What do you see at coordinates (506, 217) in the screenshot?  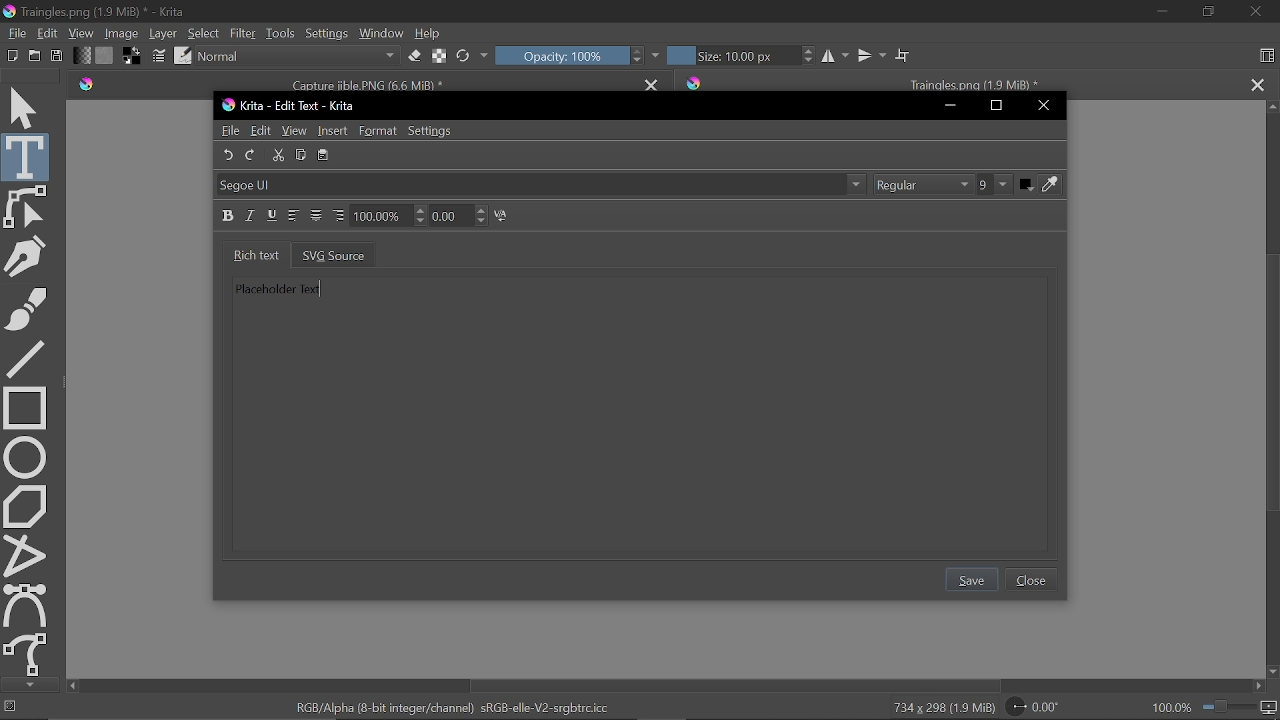 I see `Kering` at bounding box center [506, 217].